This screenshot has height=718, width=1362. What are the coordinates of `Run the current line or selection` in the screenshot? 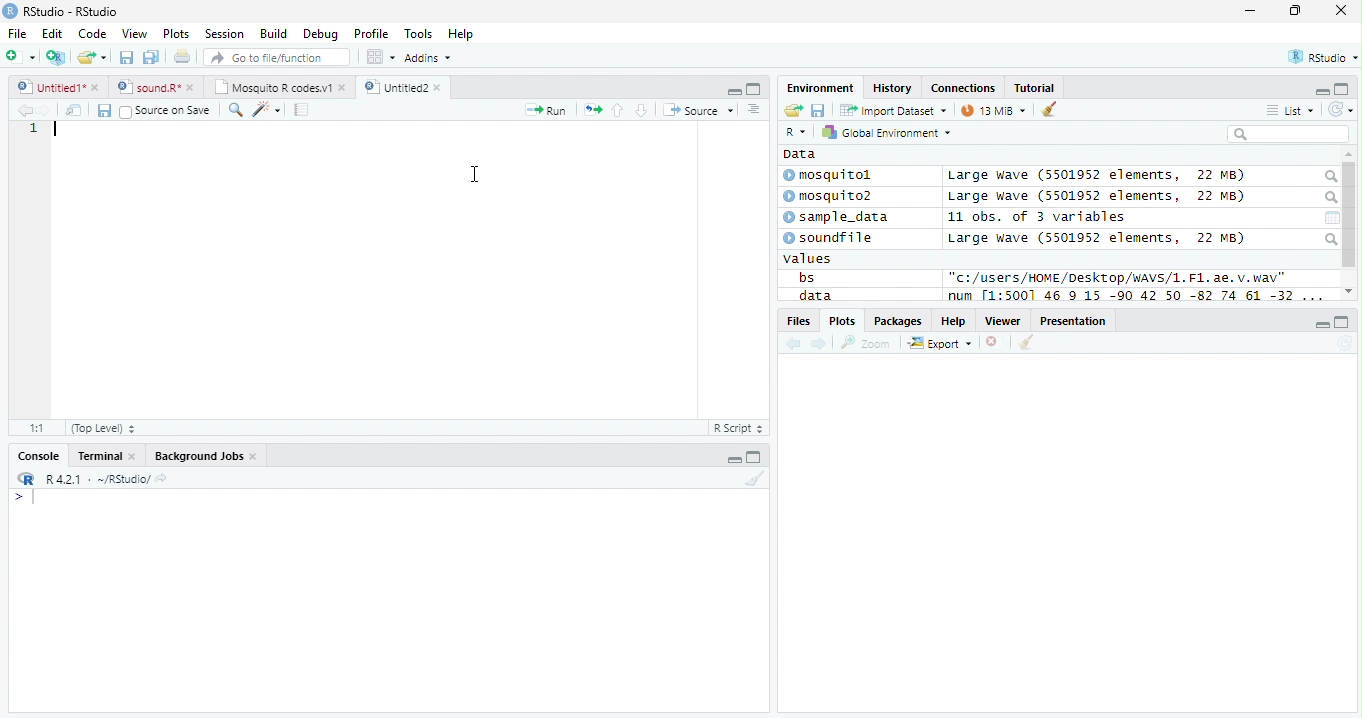 It's located at (546, 111).